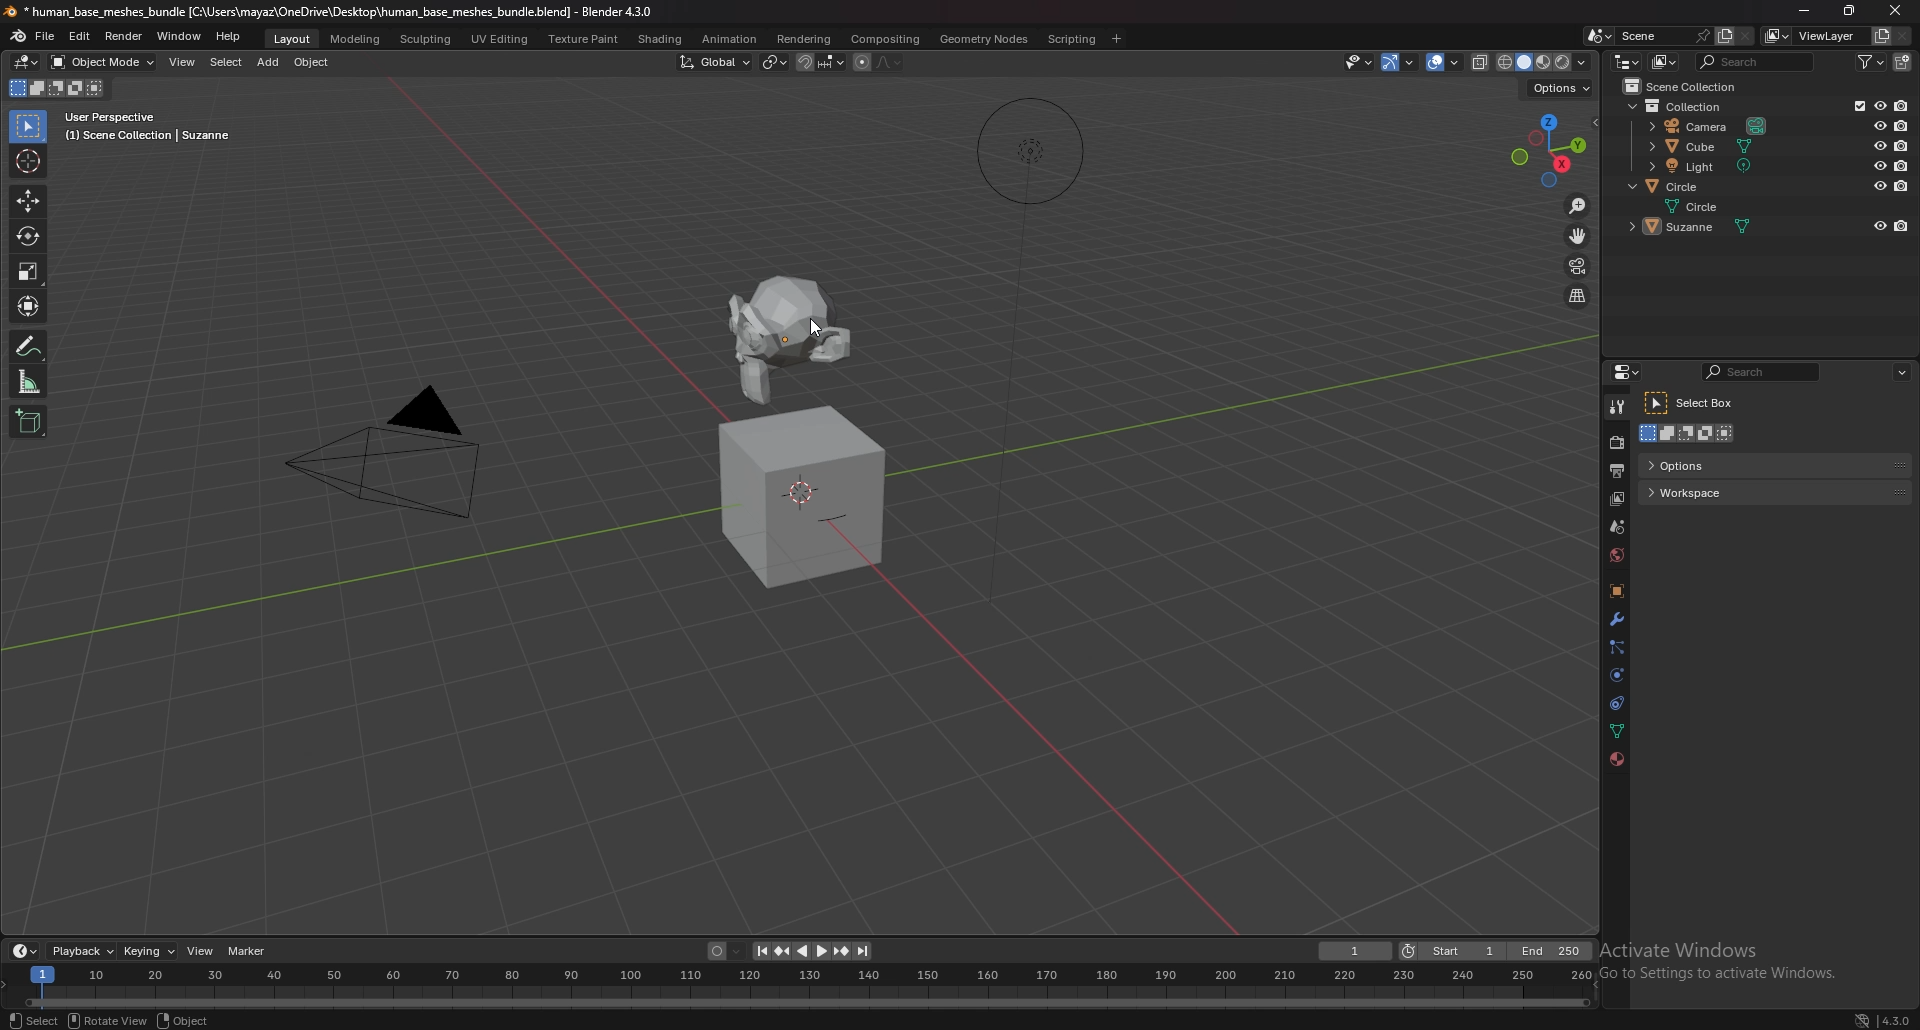  What do you see at coordinates (148, 950) in the screenshot?
I see `keying` at bounding box center [148, 950].